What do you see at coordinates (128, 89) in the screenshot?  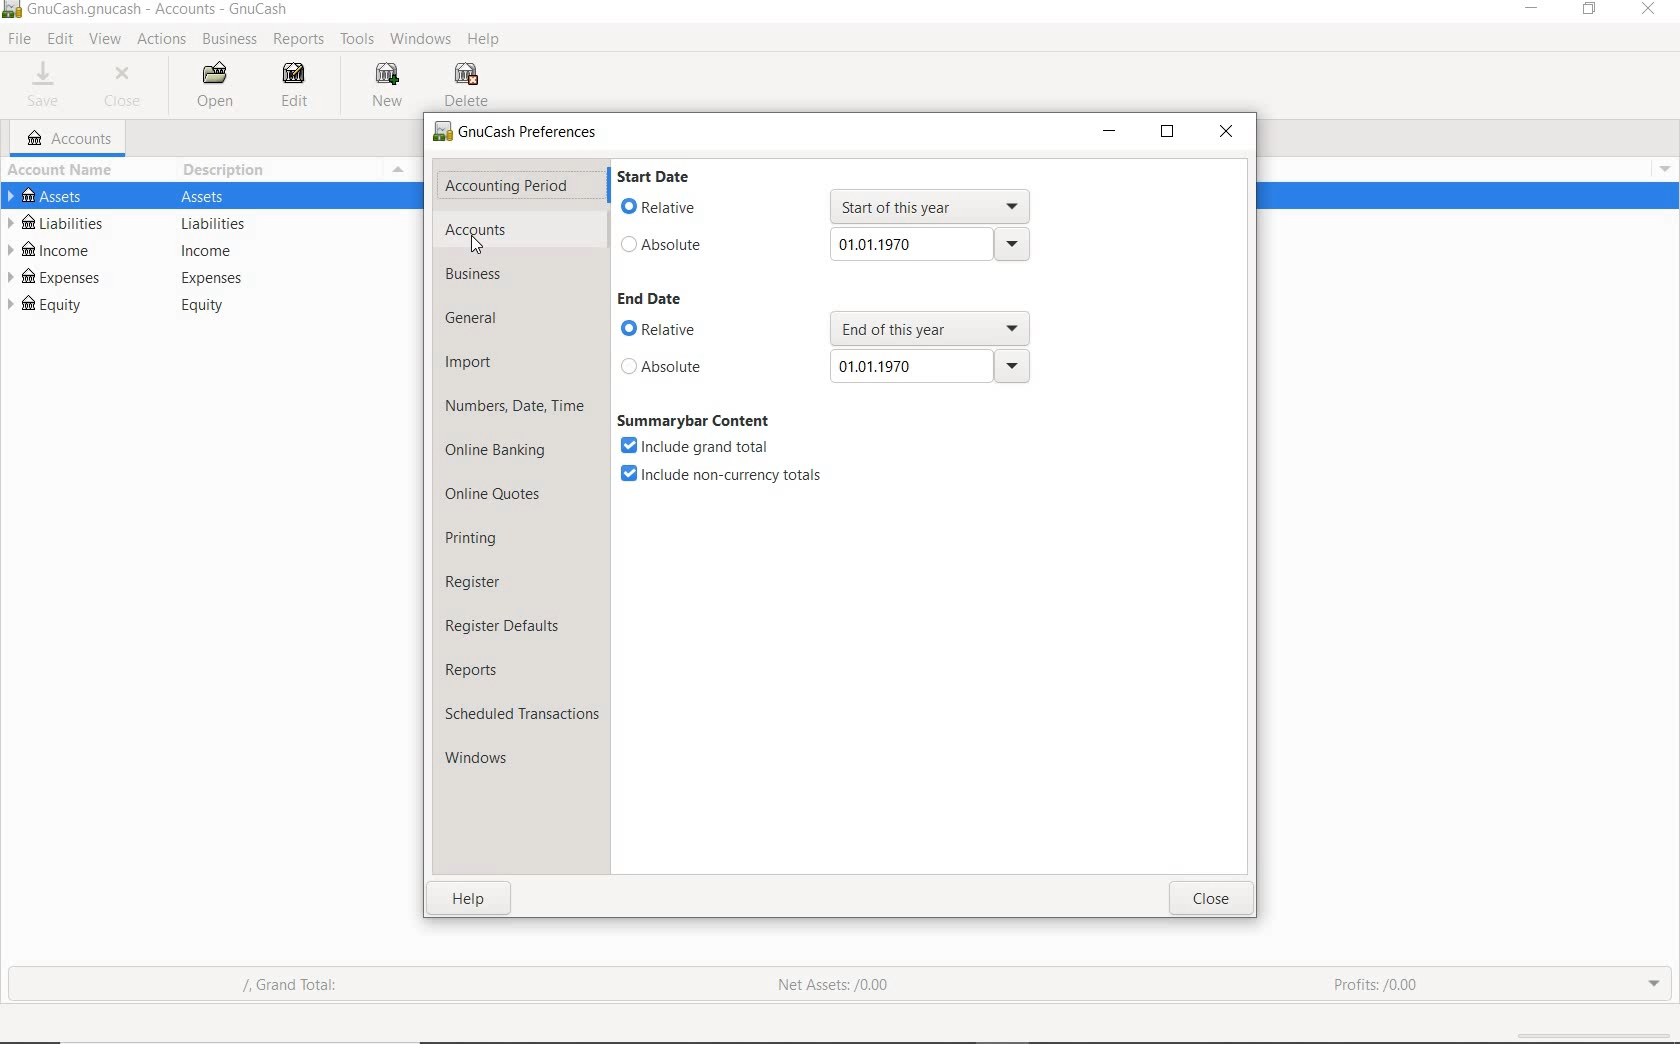 I see `CLOSE` at bounding box center [128, 89].